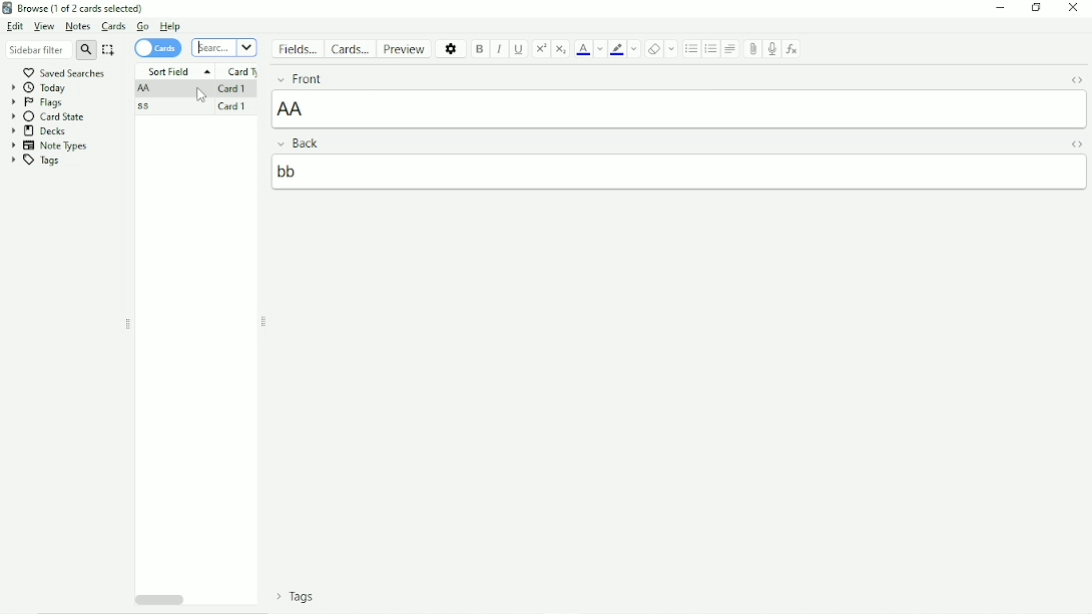  I want to click on Preview, so click(404, 48).